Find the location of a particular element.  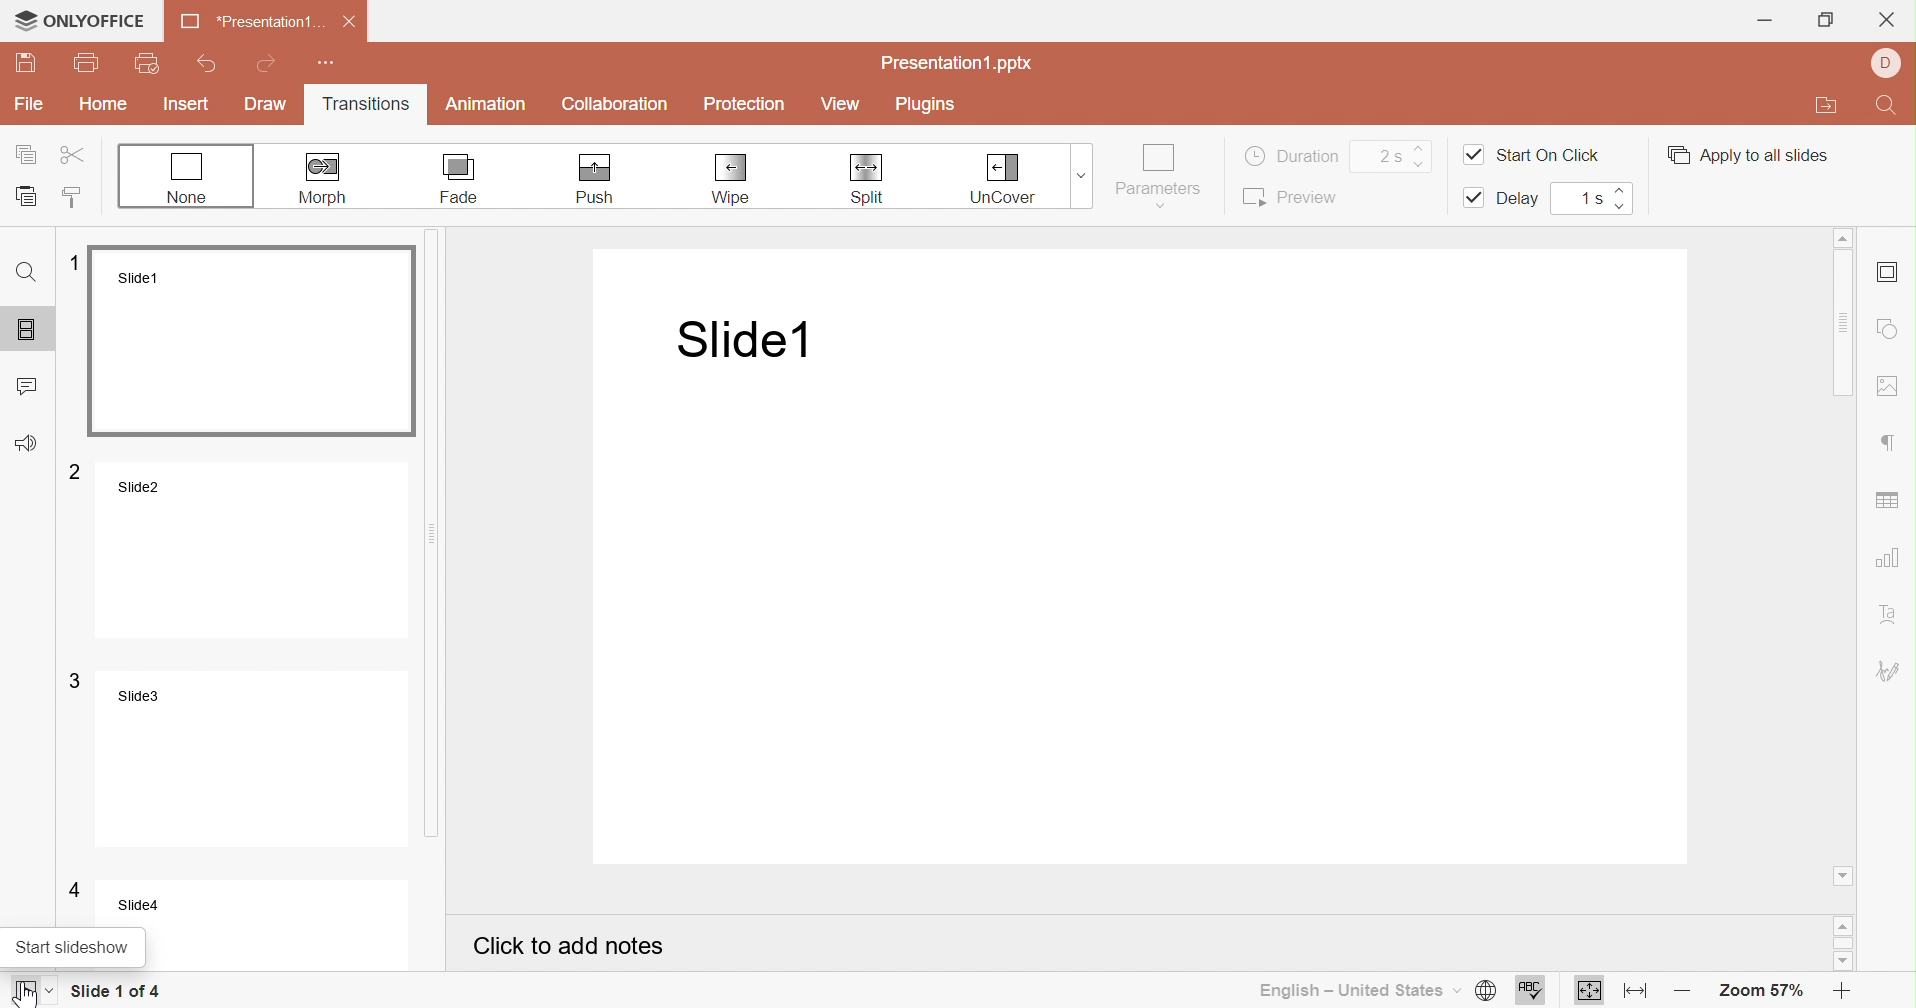

Print file is located at coordinates (86, 63).